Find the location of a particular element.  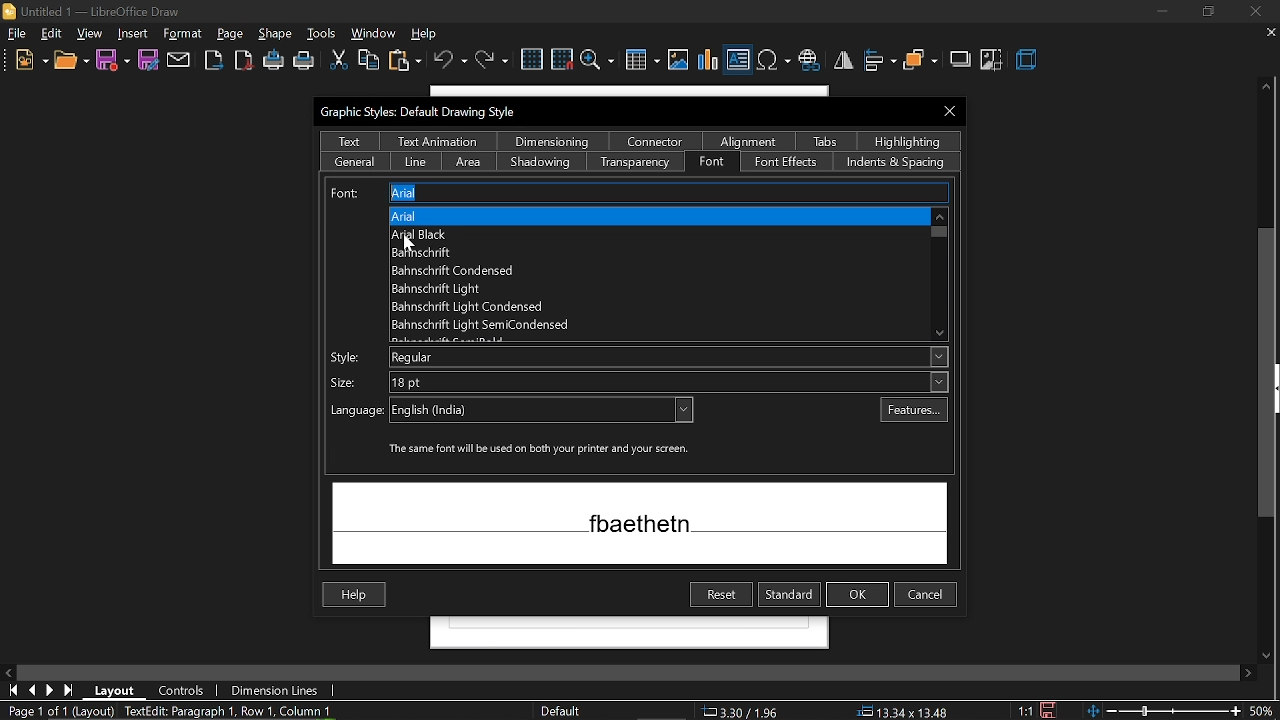

highlighting is located at coordinates (910, 141).